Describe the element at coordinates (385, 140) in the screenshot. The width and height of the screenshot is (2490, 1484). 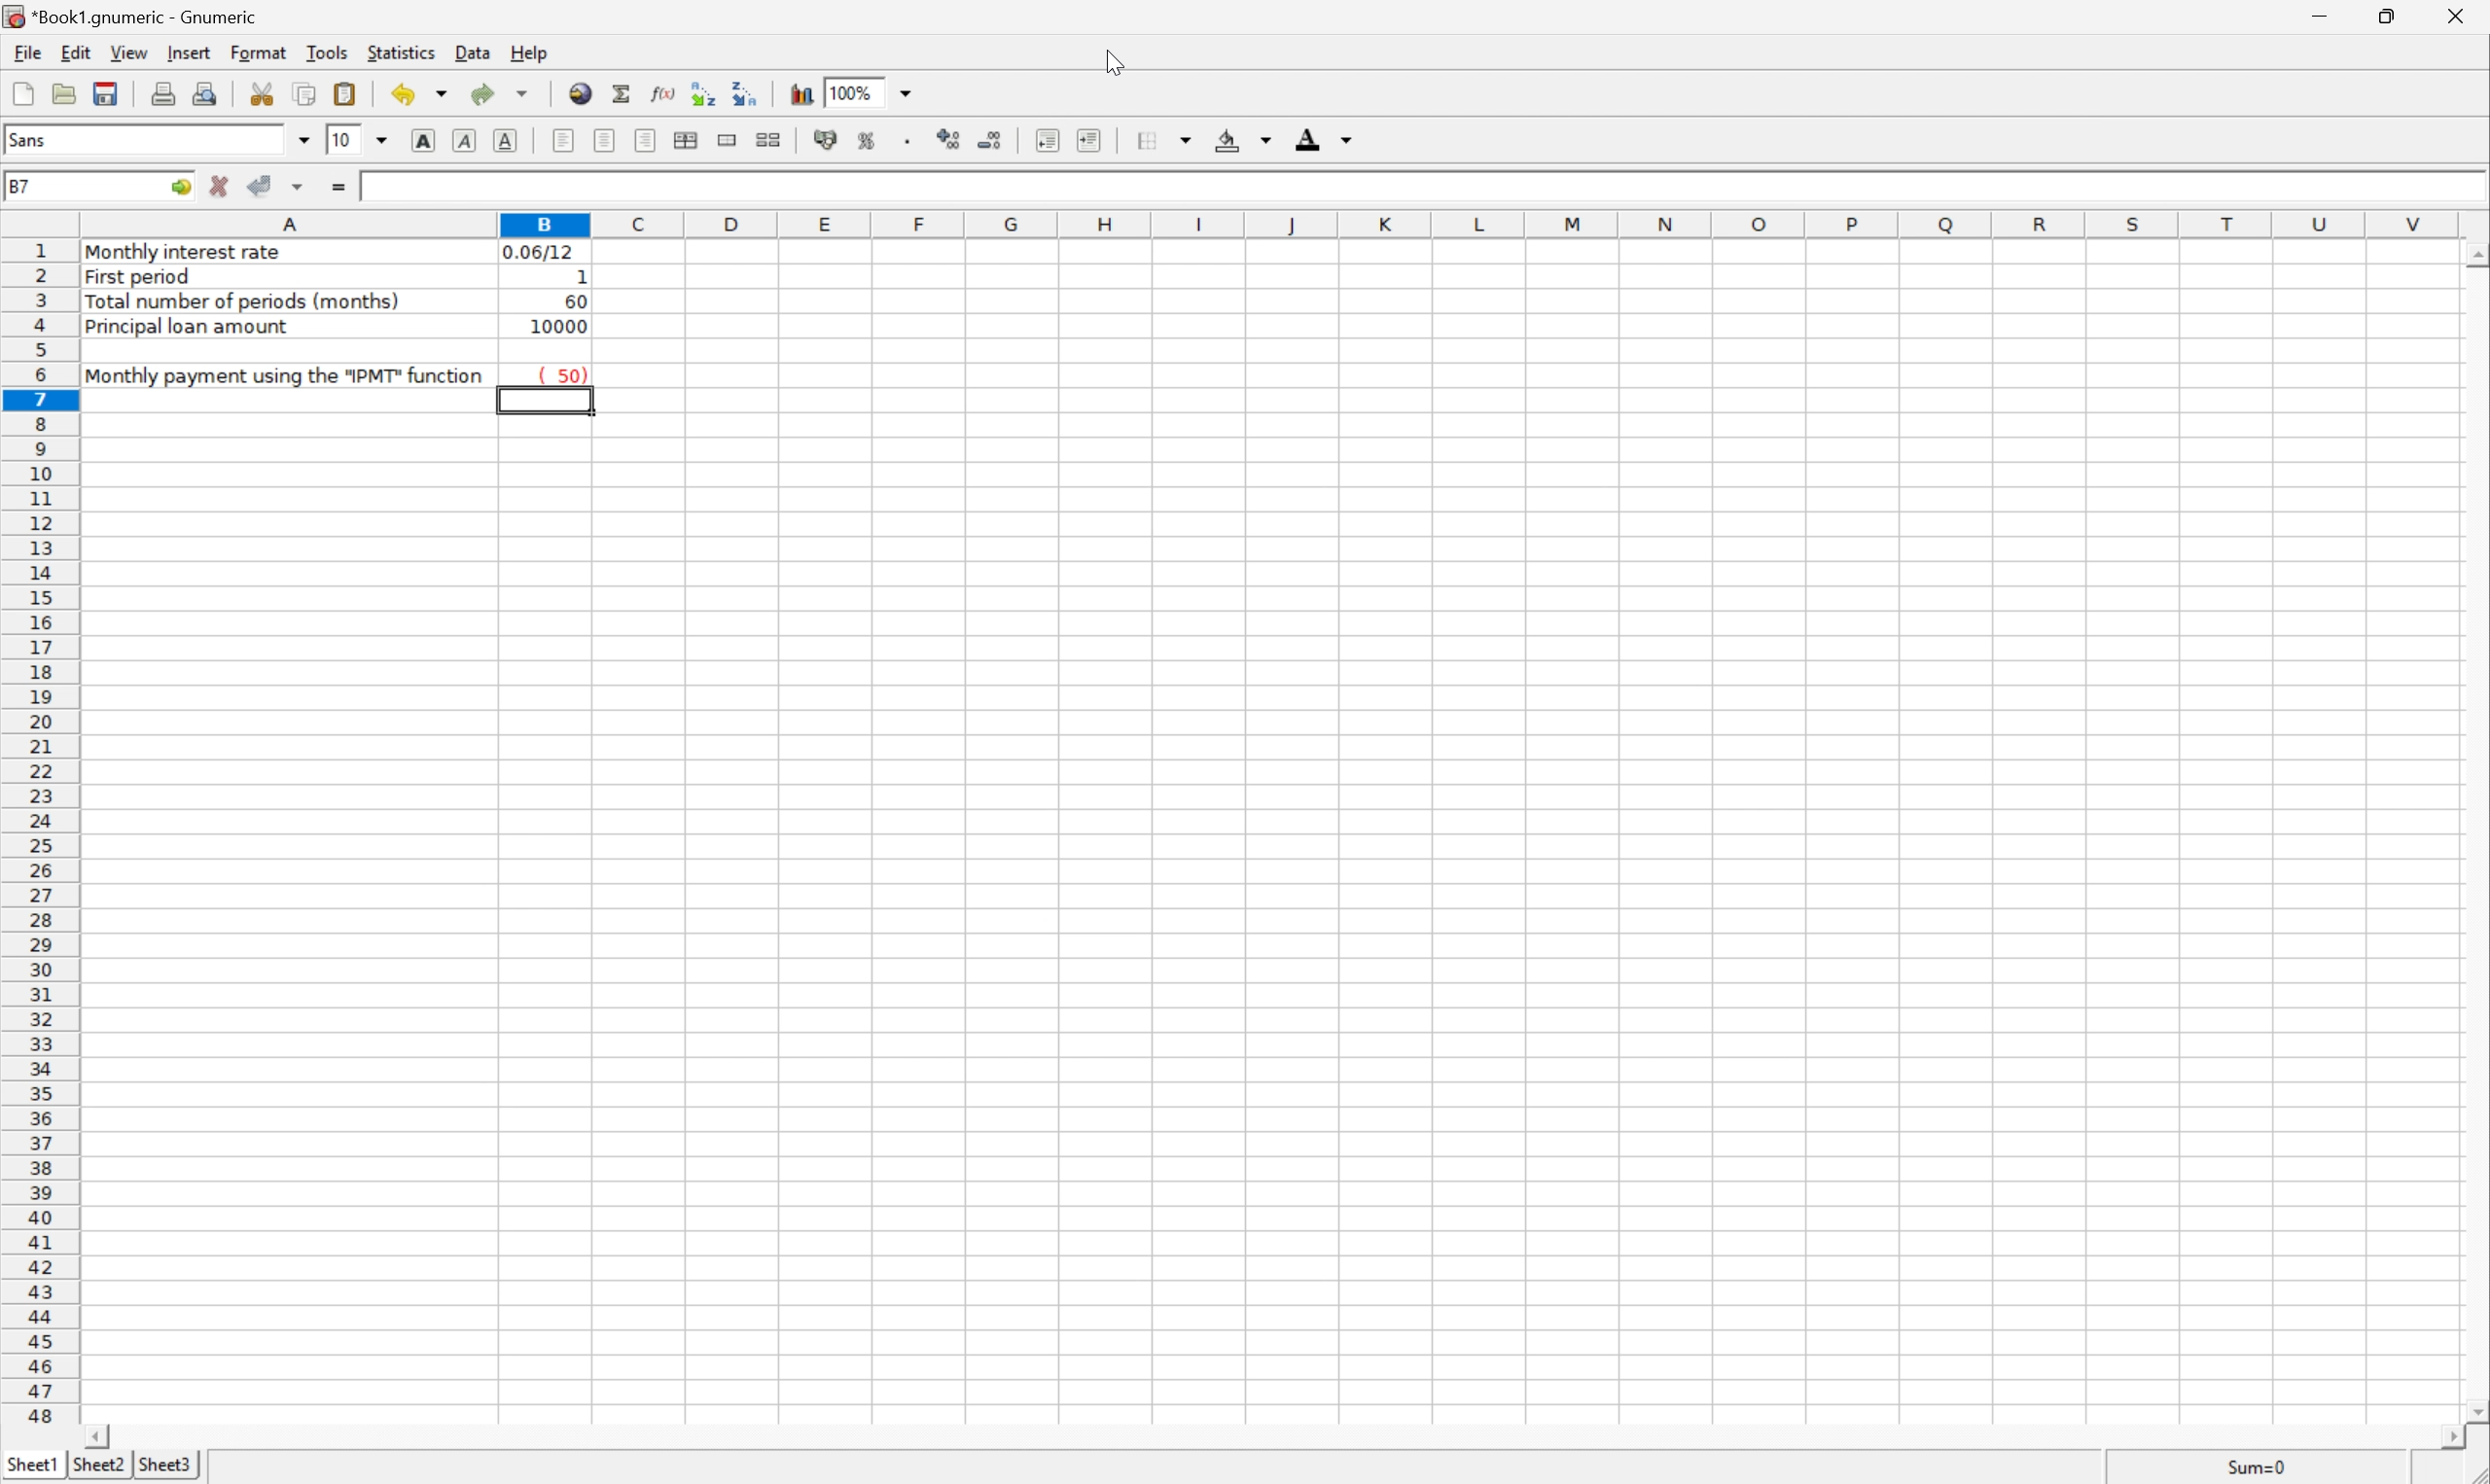
I see `Drop Down` at that location.